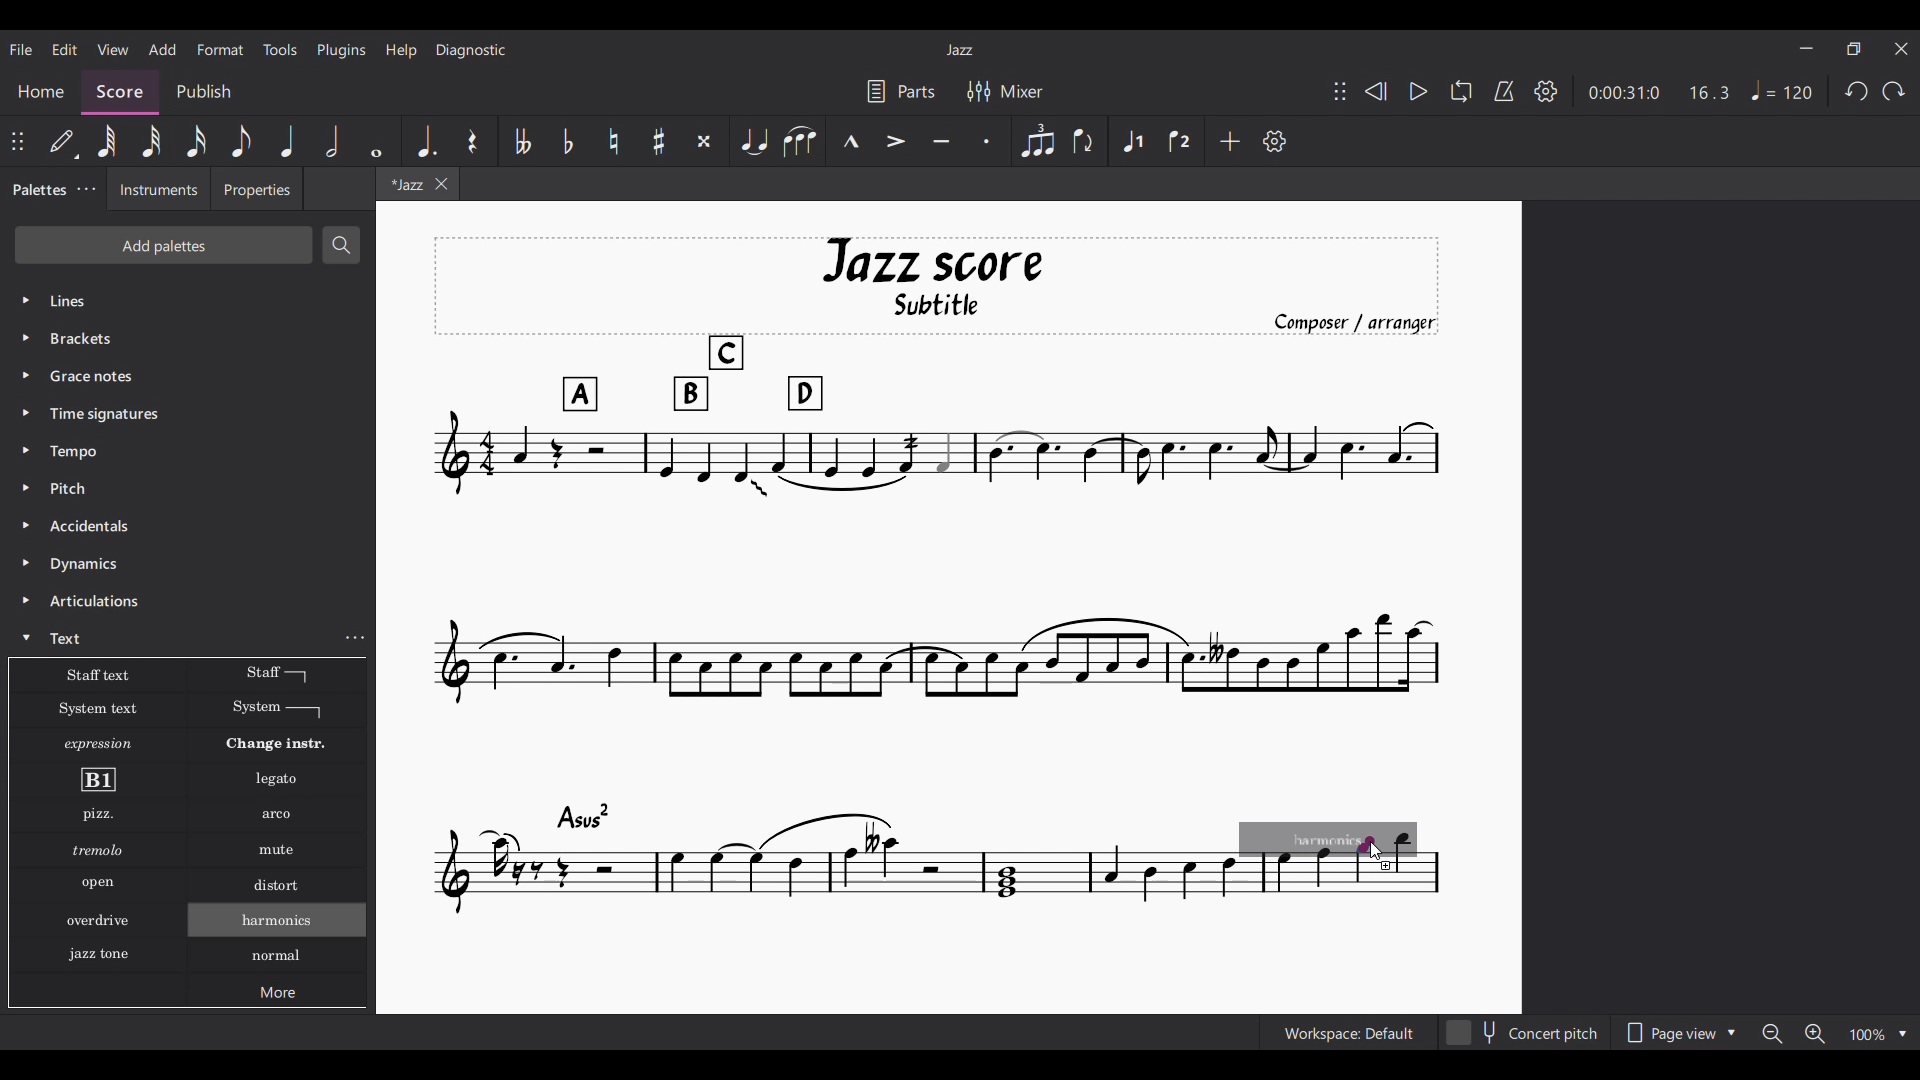  What do you see at coordinates (94, 526) in the screenshot?
I see `Accidents` at bounding box center [94, 526].